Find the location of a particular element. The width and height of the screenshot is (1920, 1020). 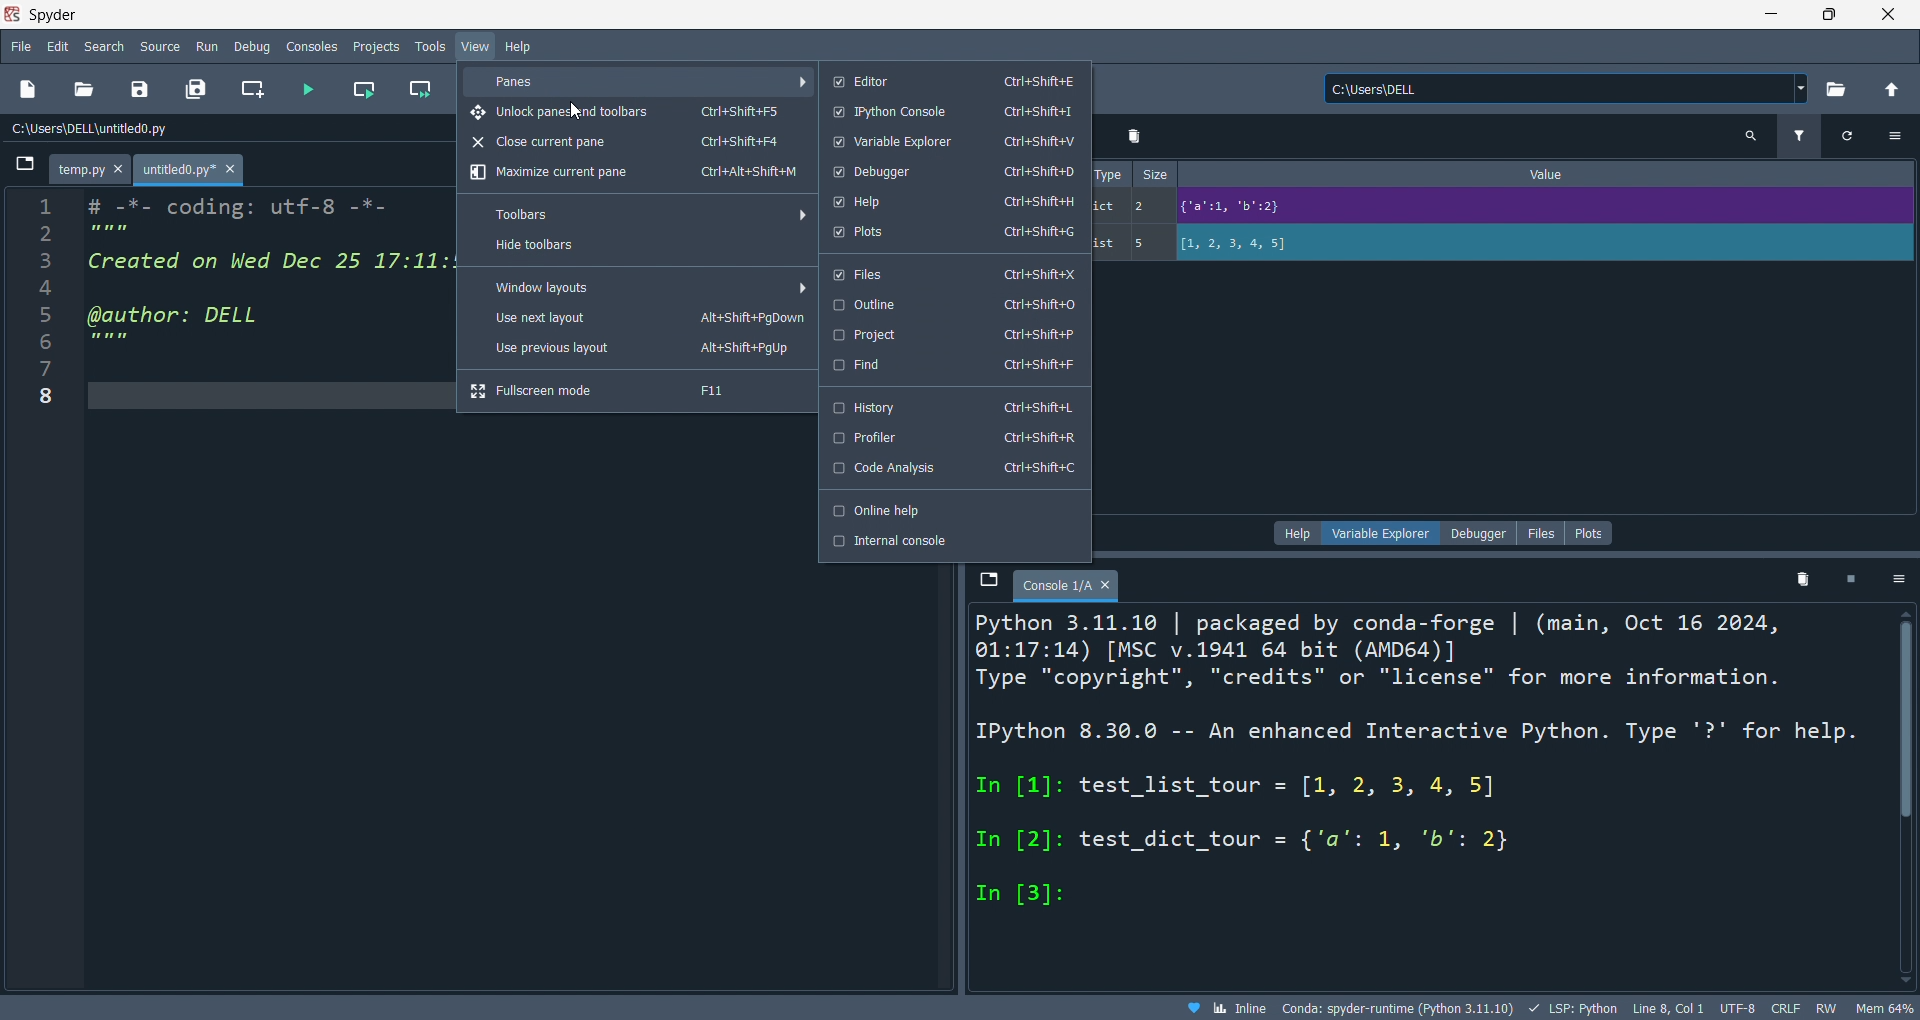

help is located at coordinates (1299, 533).